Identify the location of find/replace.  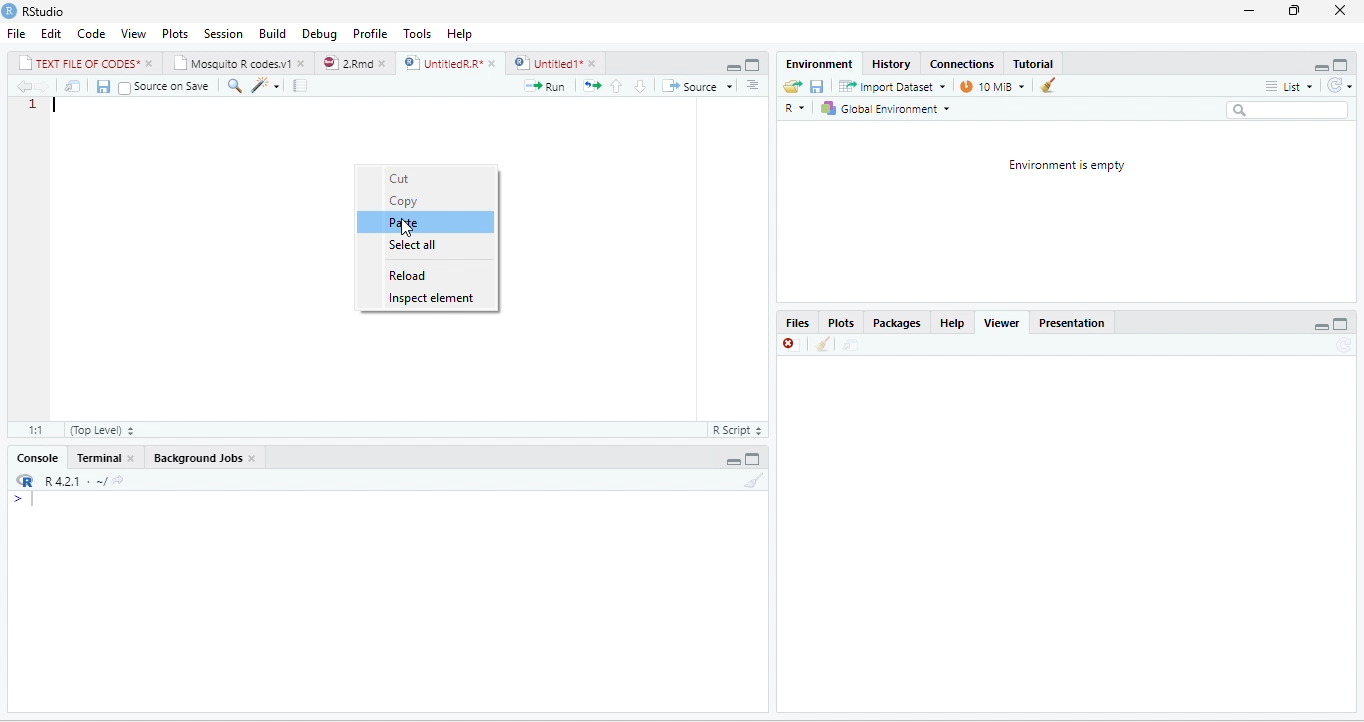
(233, 85).